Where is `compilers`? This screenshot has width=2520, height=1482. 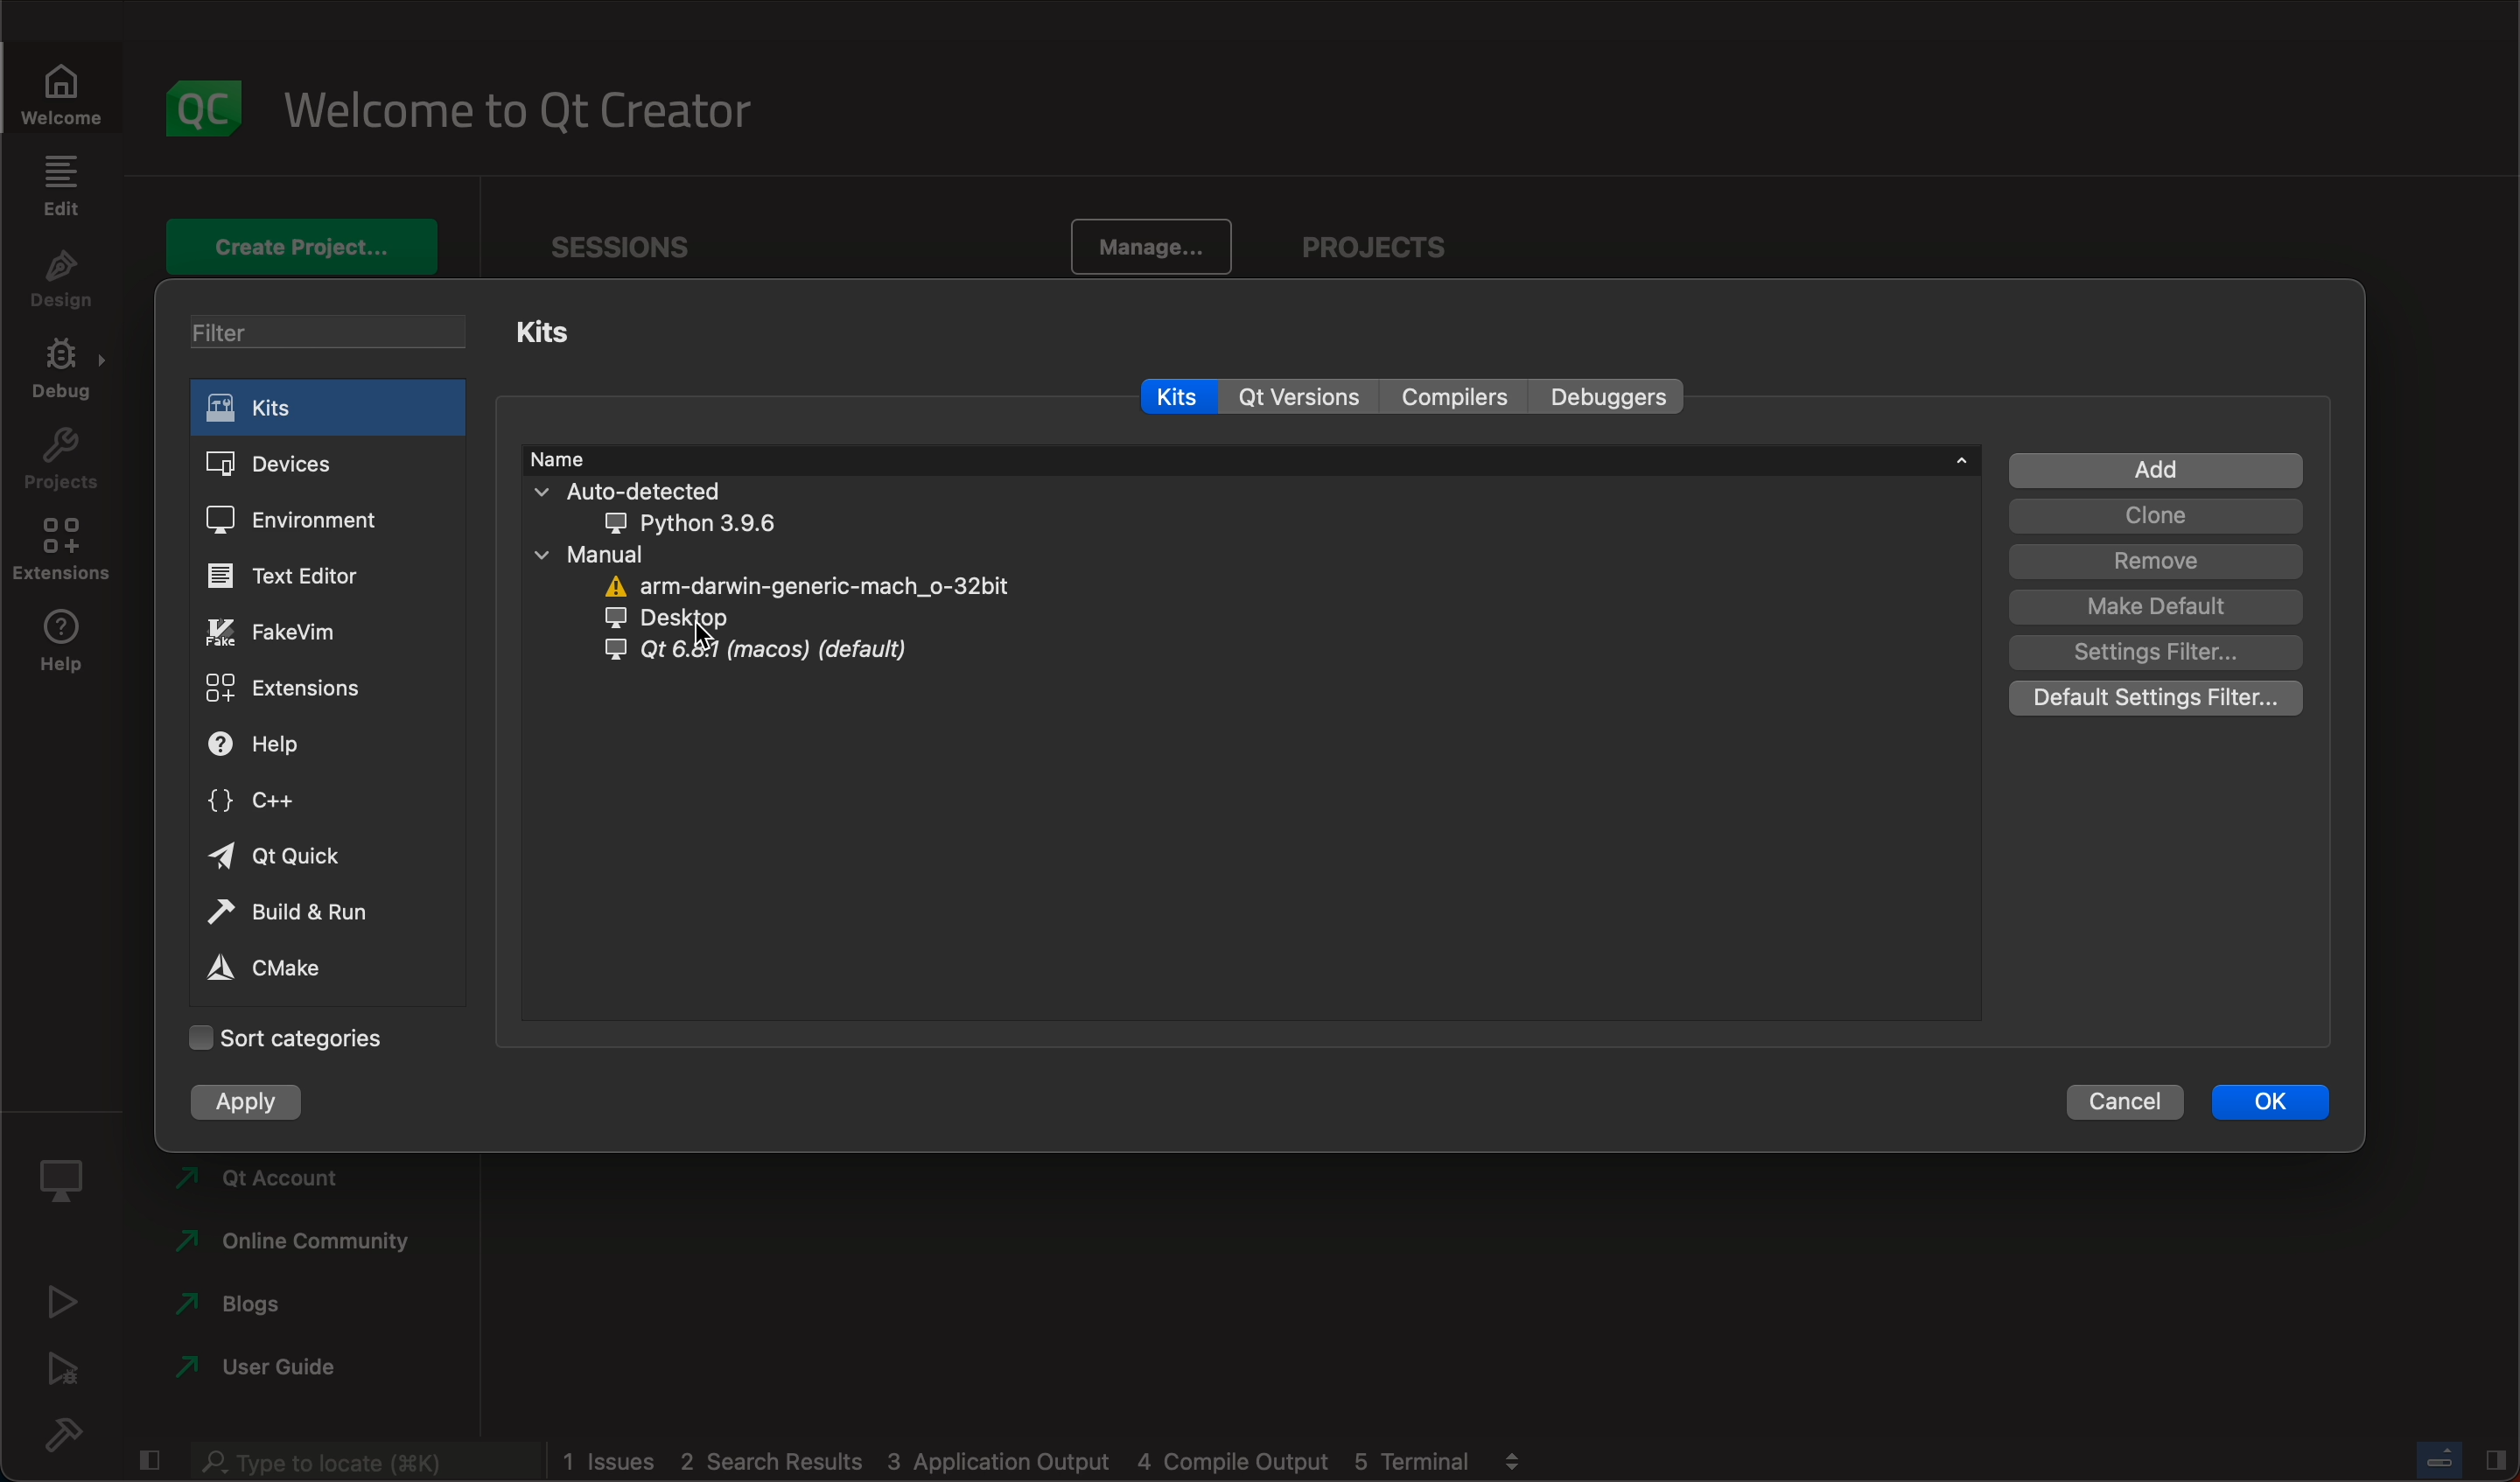 compilers is located at coordinates (1459, 395).